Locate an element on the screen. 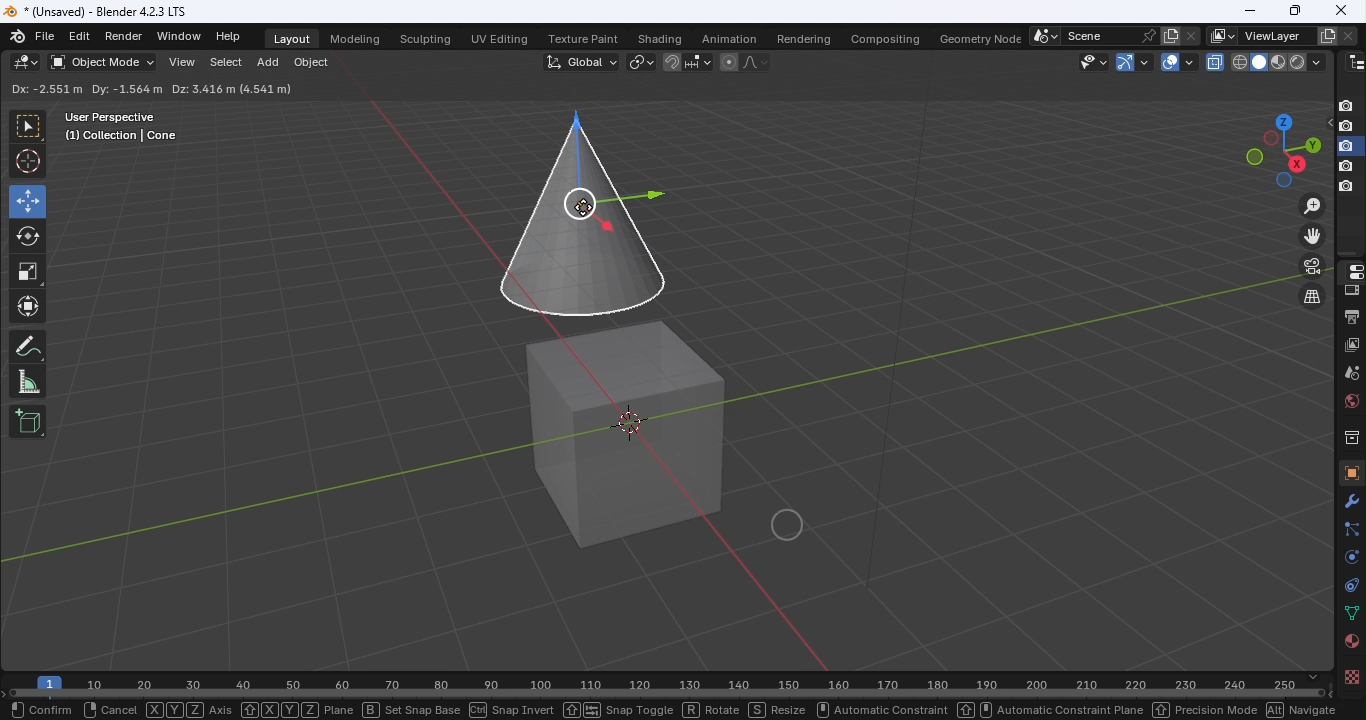 The image size is (1366, 720). Add view layer is located at coordinates (1328, 34).